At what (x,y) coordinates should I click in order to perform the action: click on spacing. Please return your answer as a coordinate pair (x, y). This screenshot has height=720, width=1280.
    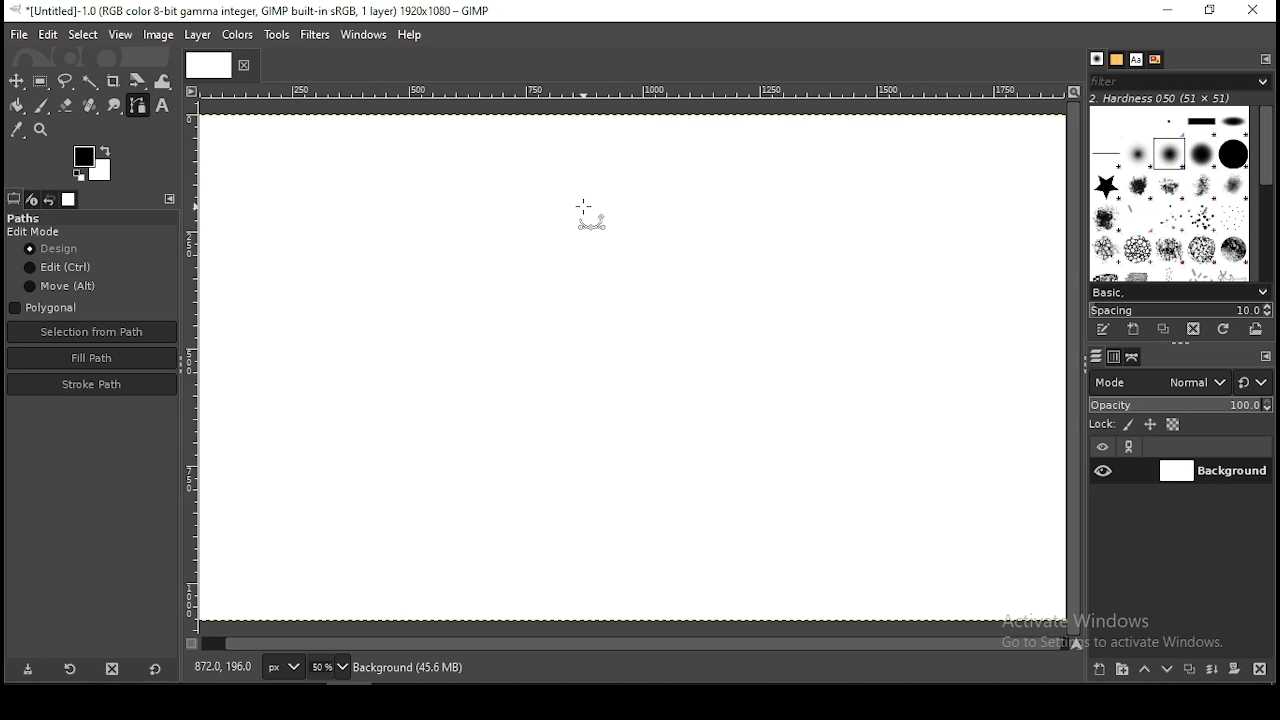
    Looking at the image, I should click on (1180, 310).